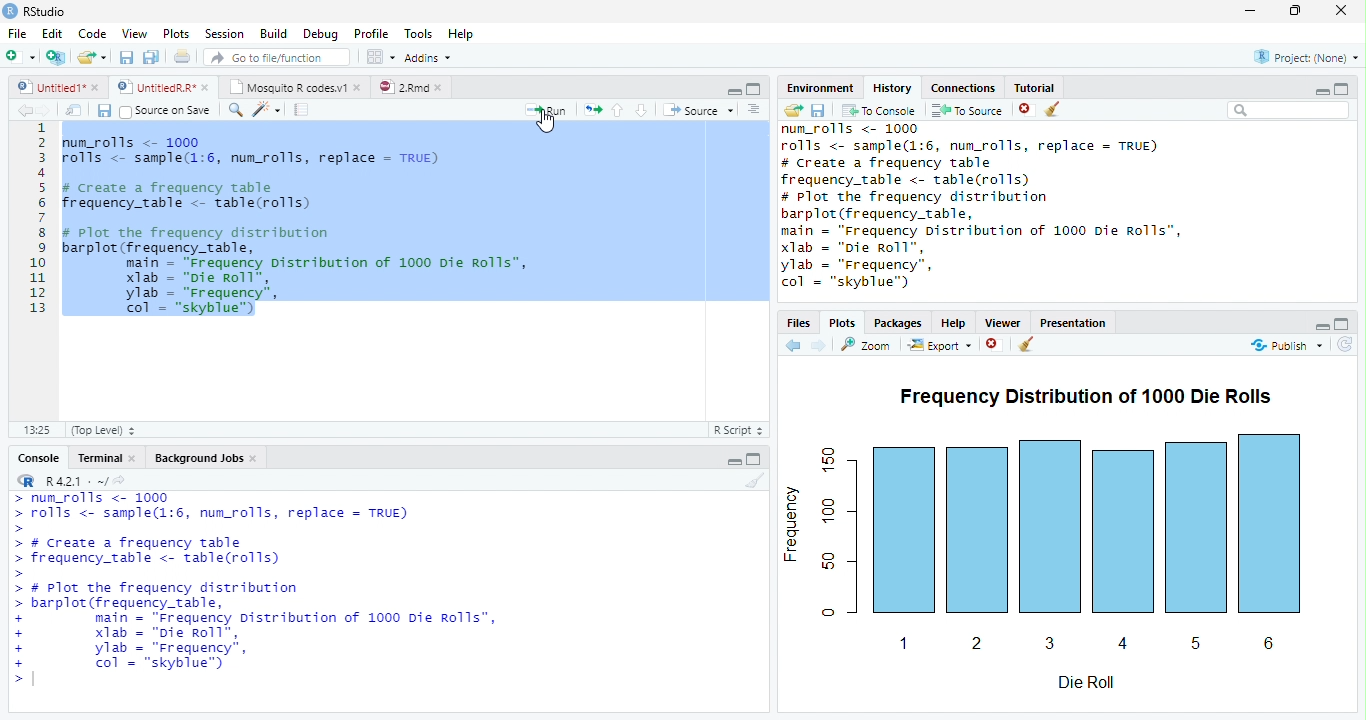 The width and height of the screenshot is (1366, 720). I want to click on Remove Selected, so click(995, 346).